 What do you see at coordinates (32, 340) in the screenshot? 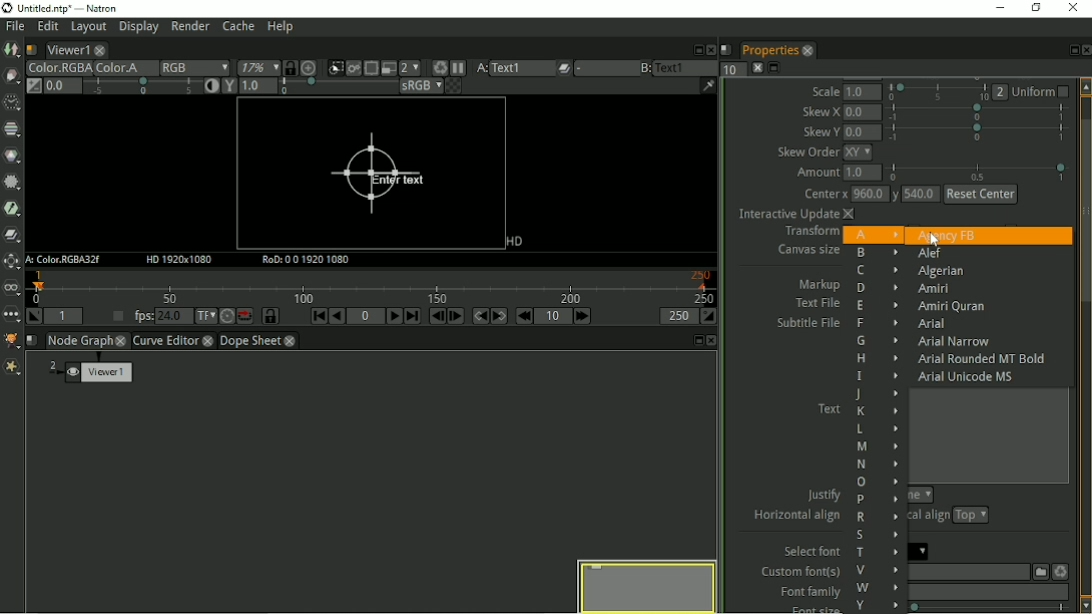
I see `Script name` at bounding box center [32, 340].